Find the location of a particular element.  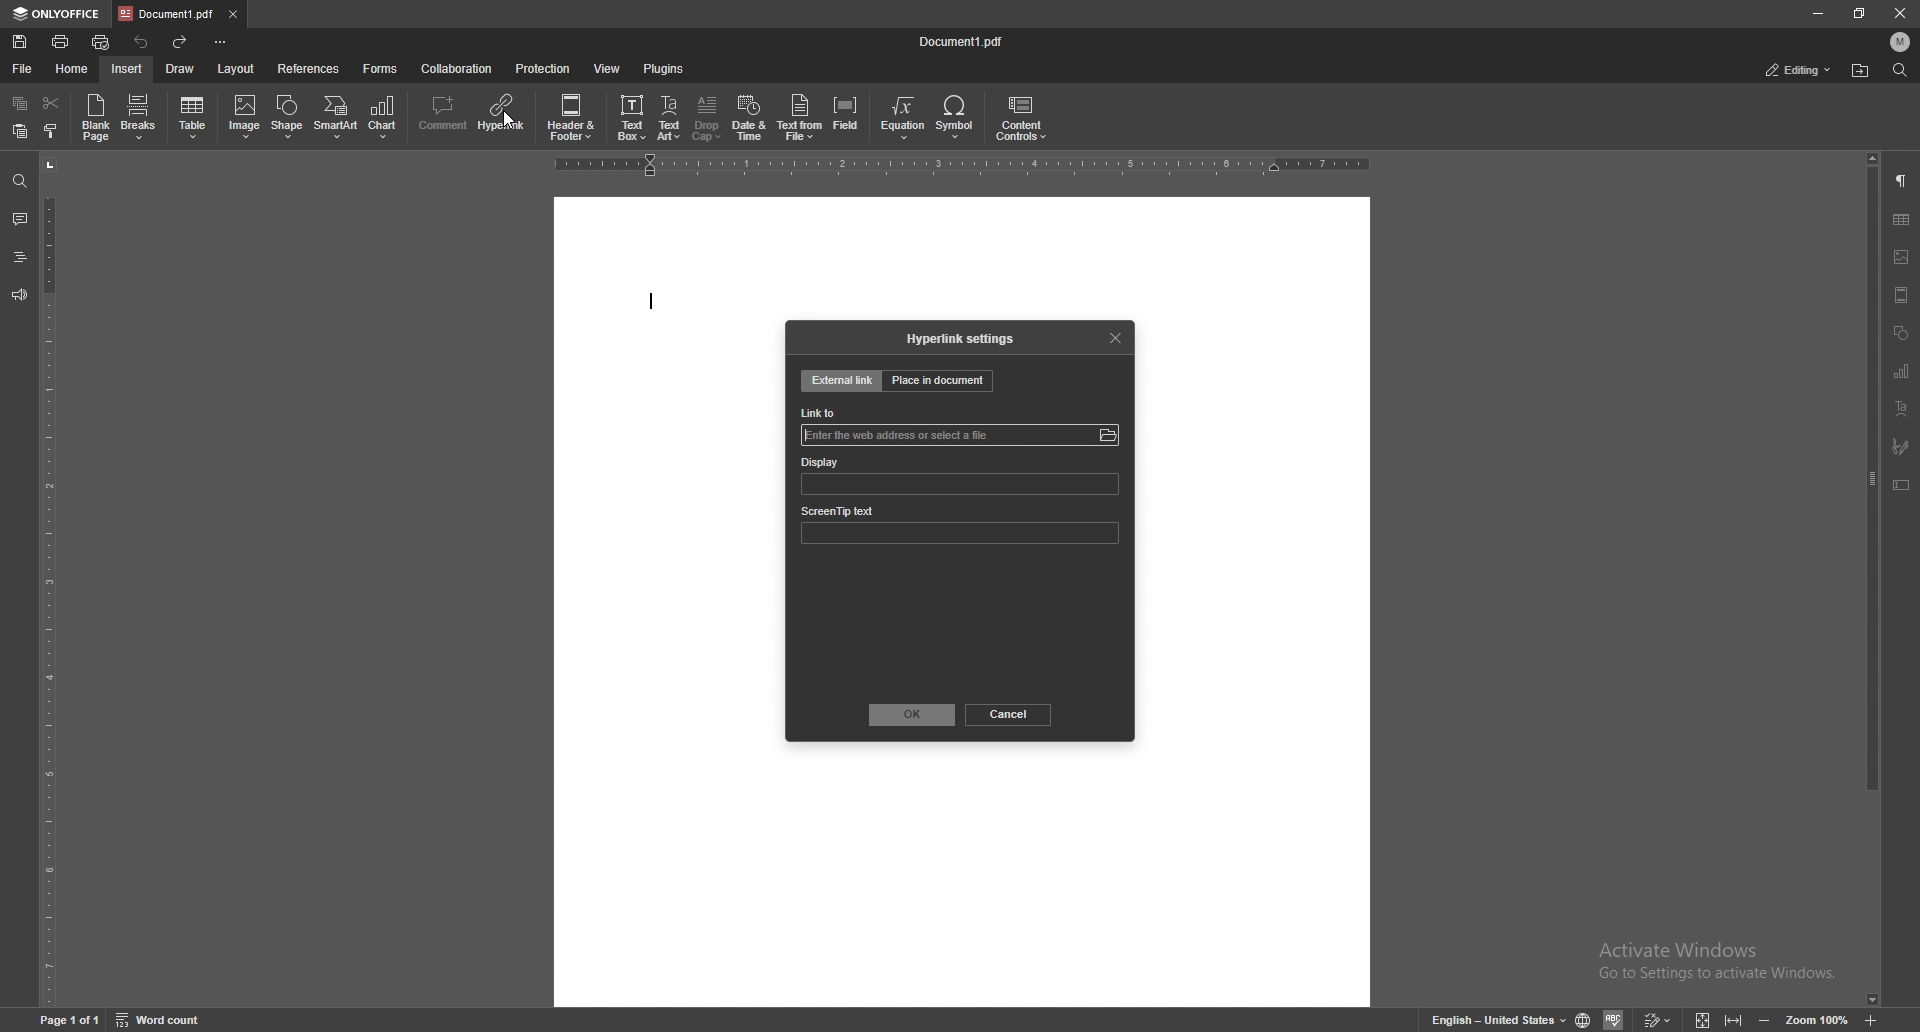

text from file is located at coordinates (801, 118).